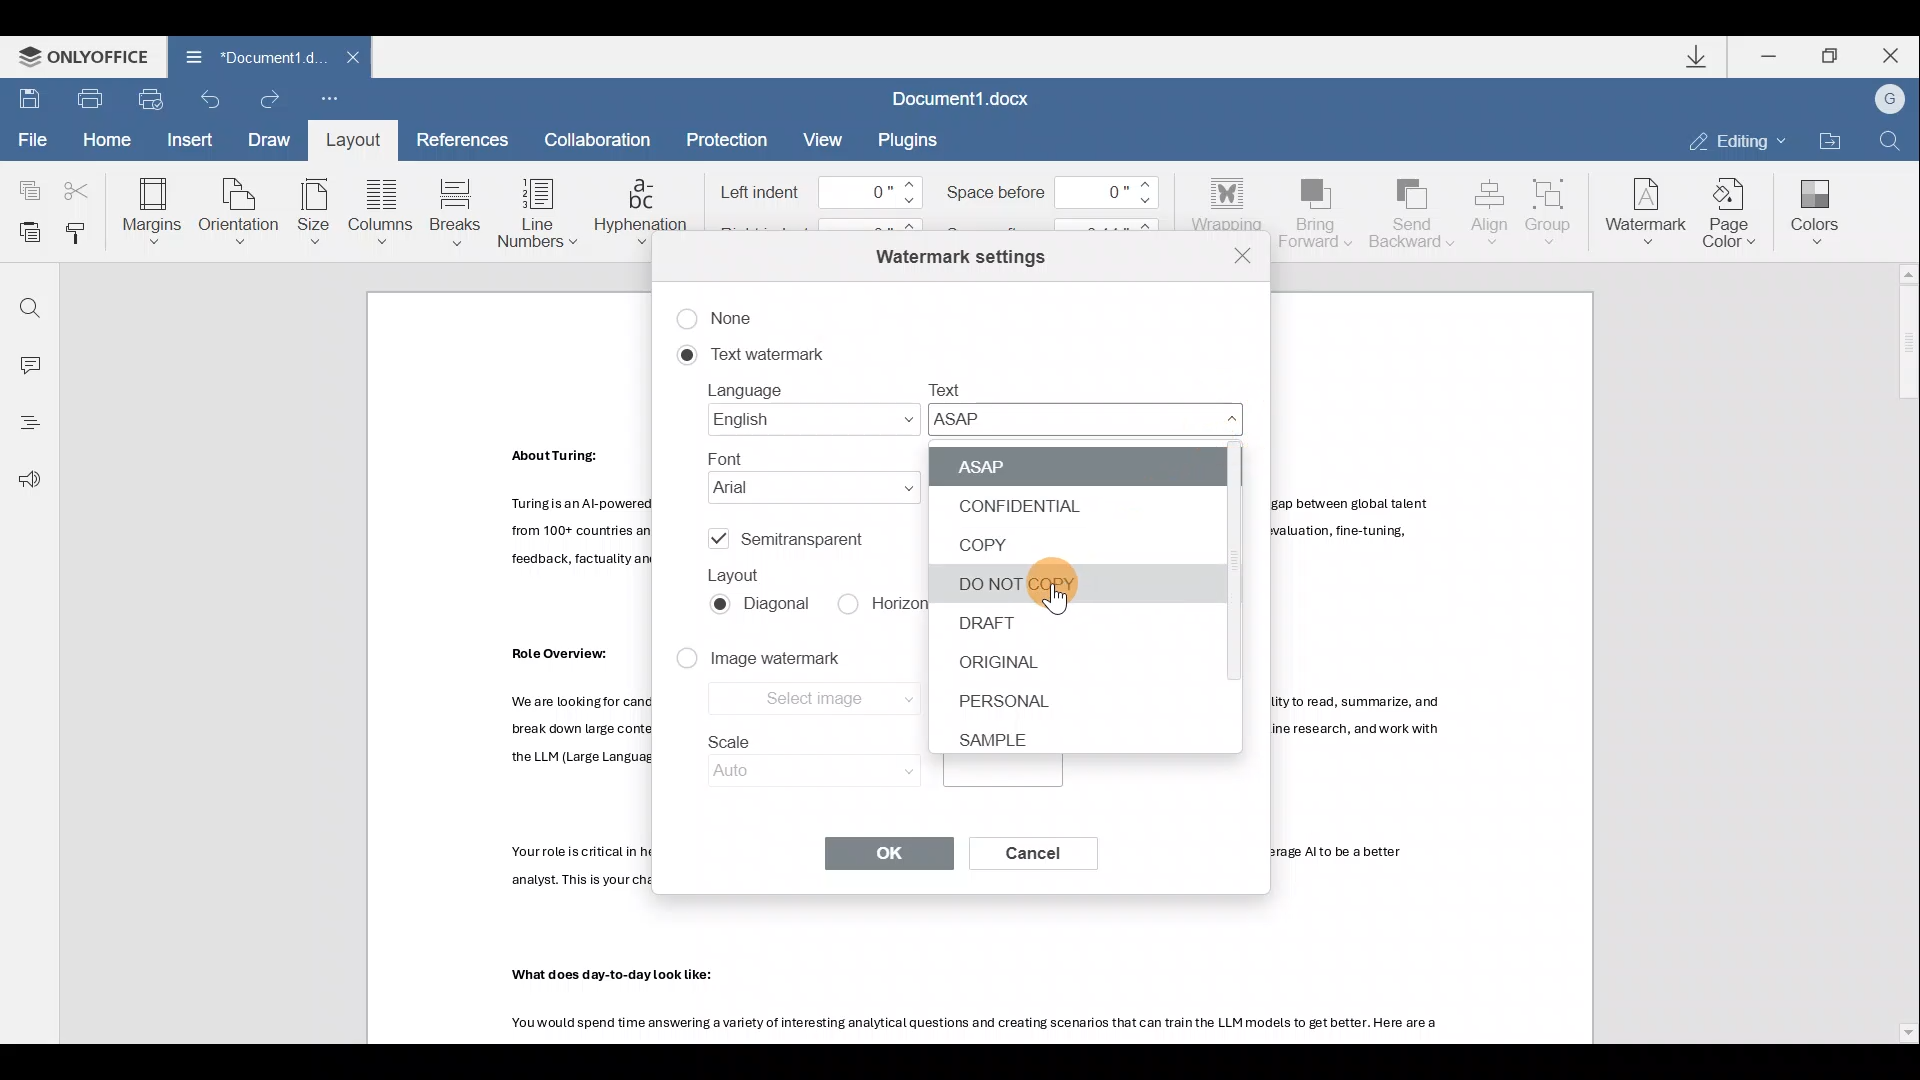  I want to click on Customize quick access toolbar, so click(325, 100).